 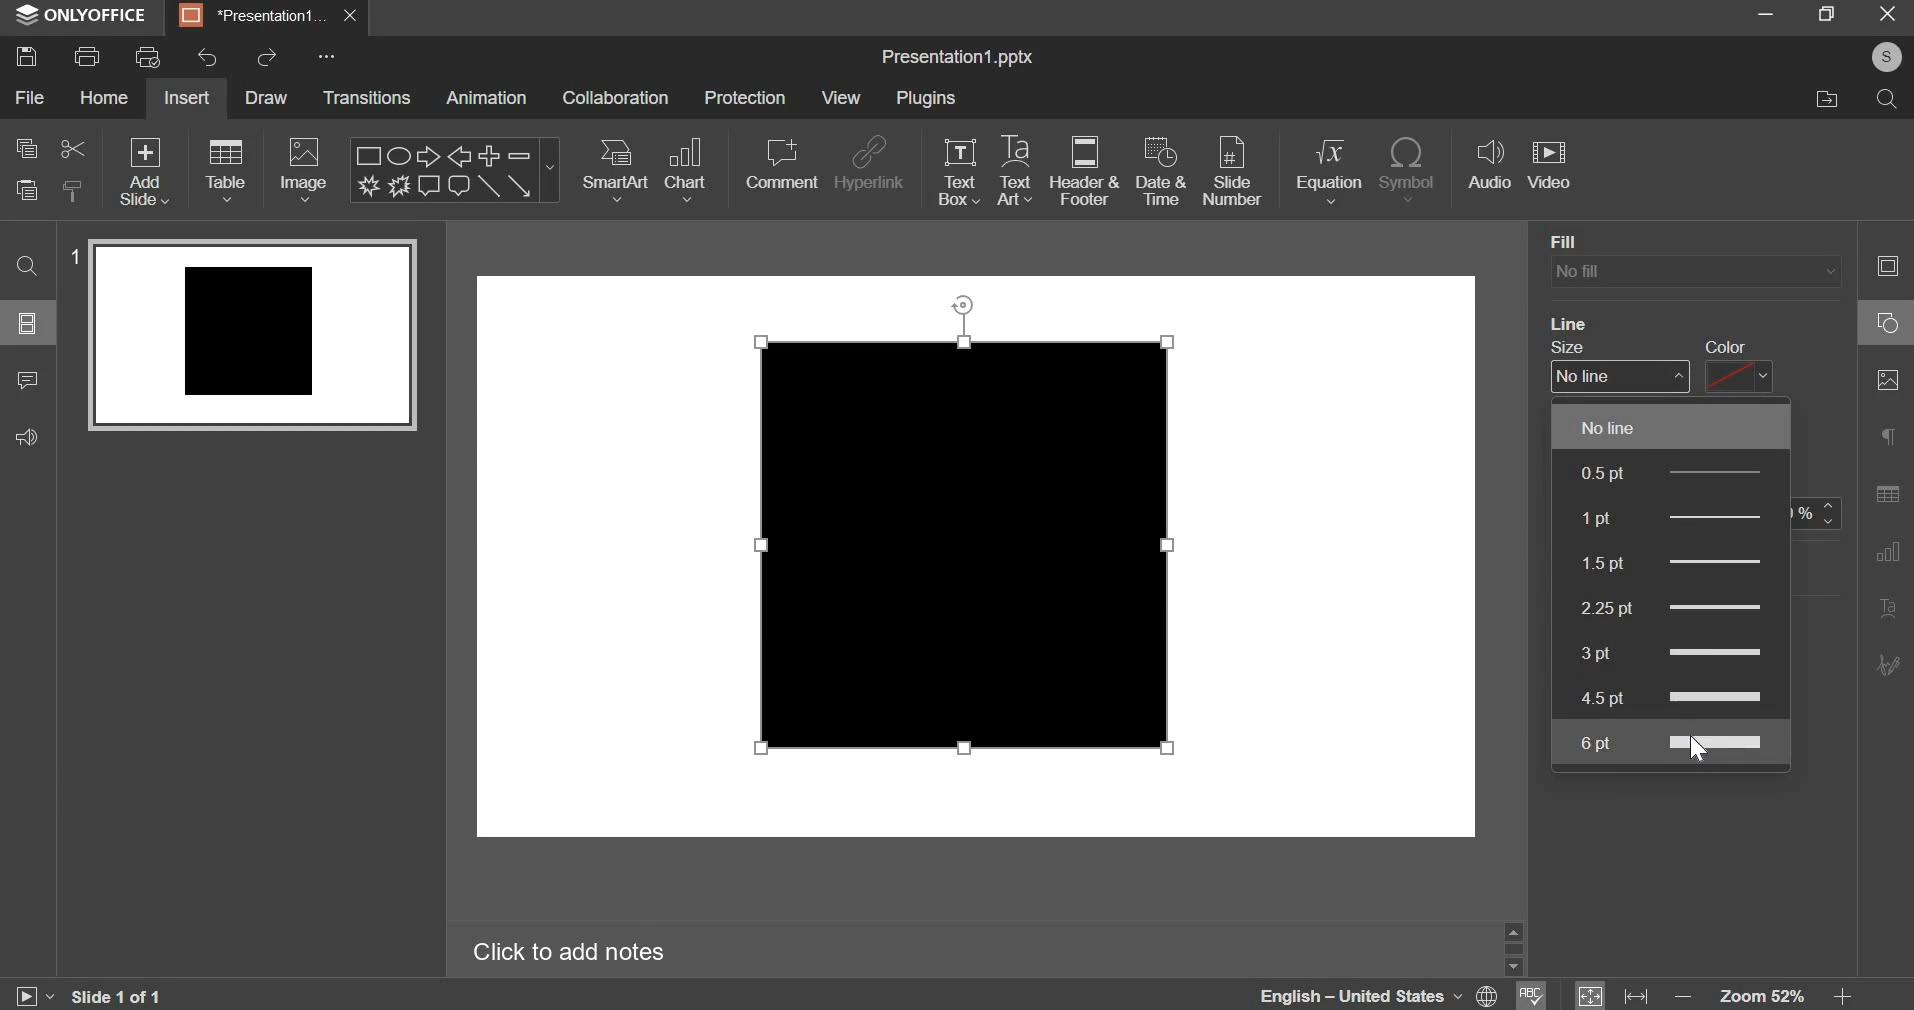 I want to click on transition, so click(x=365, y=97).